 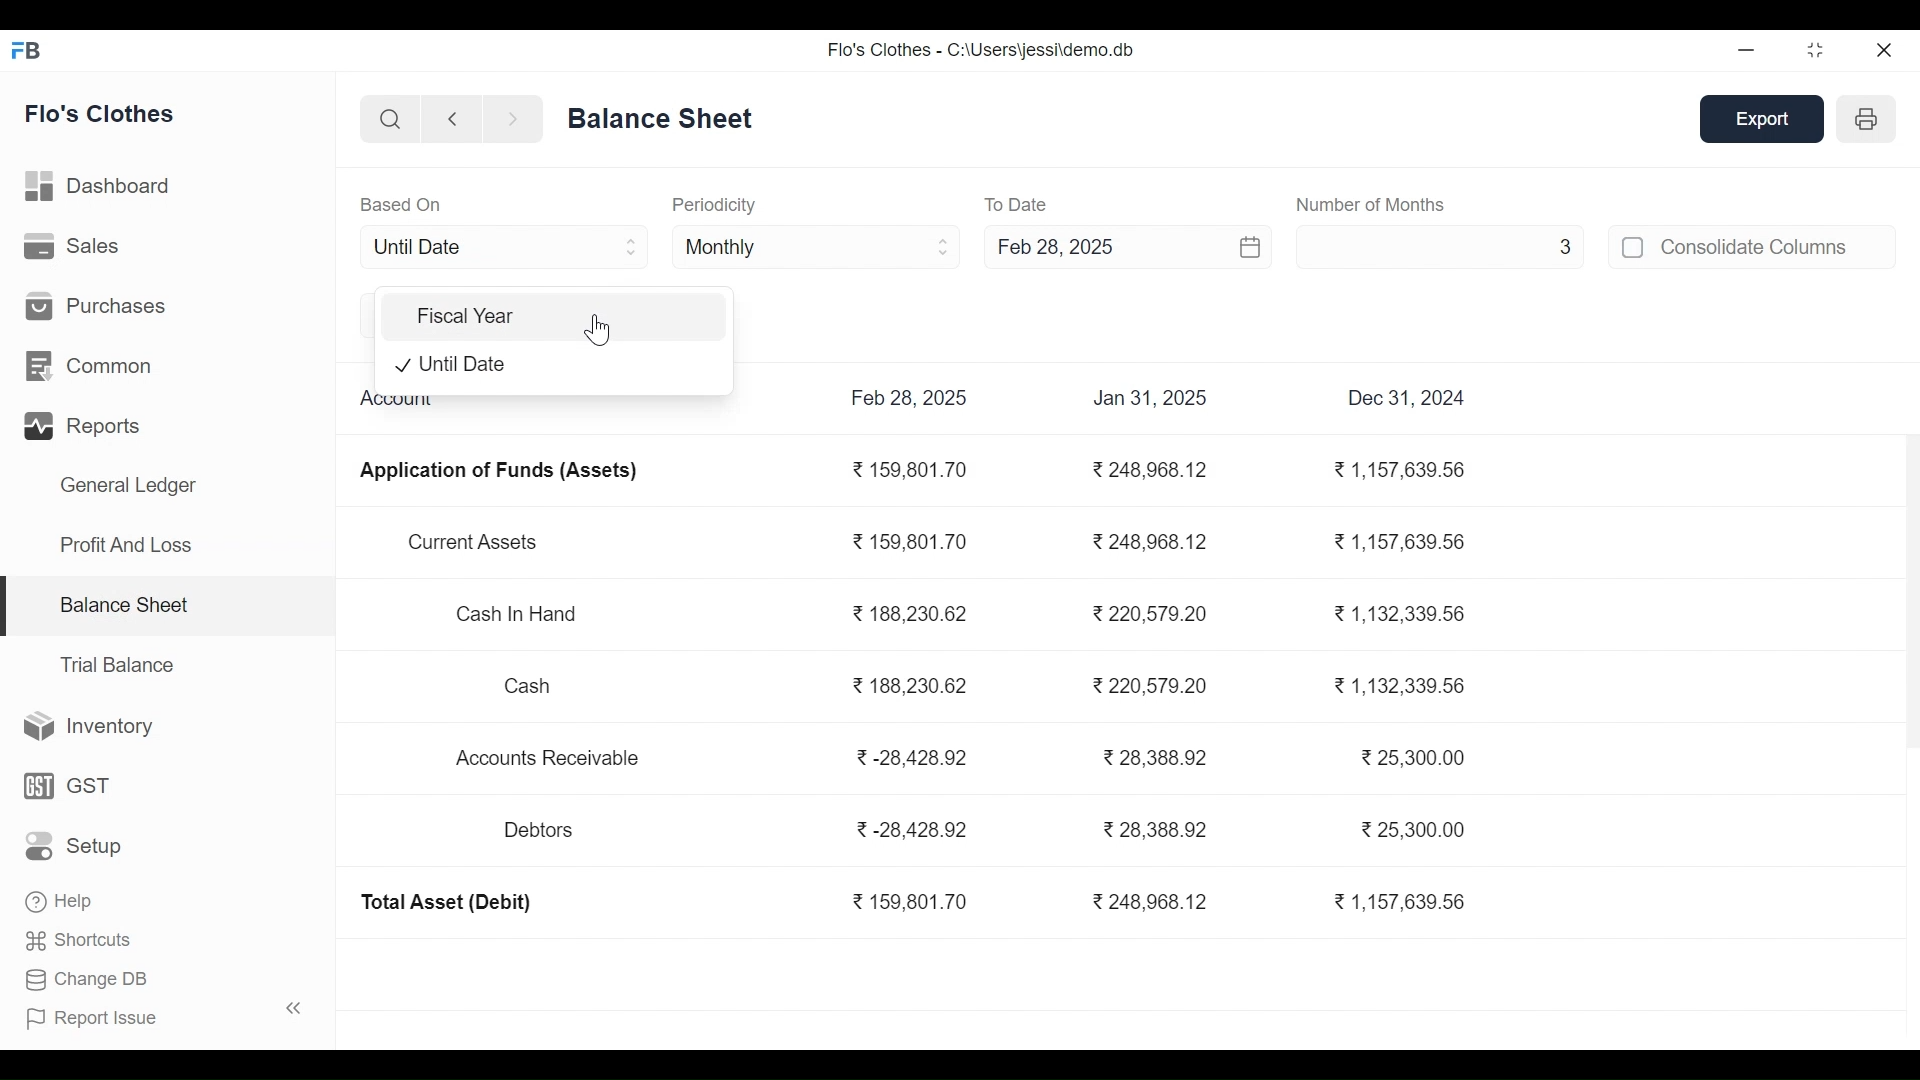 I want to click on print, so click(x=1869, y=118).